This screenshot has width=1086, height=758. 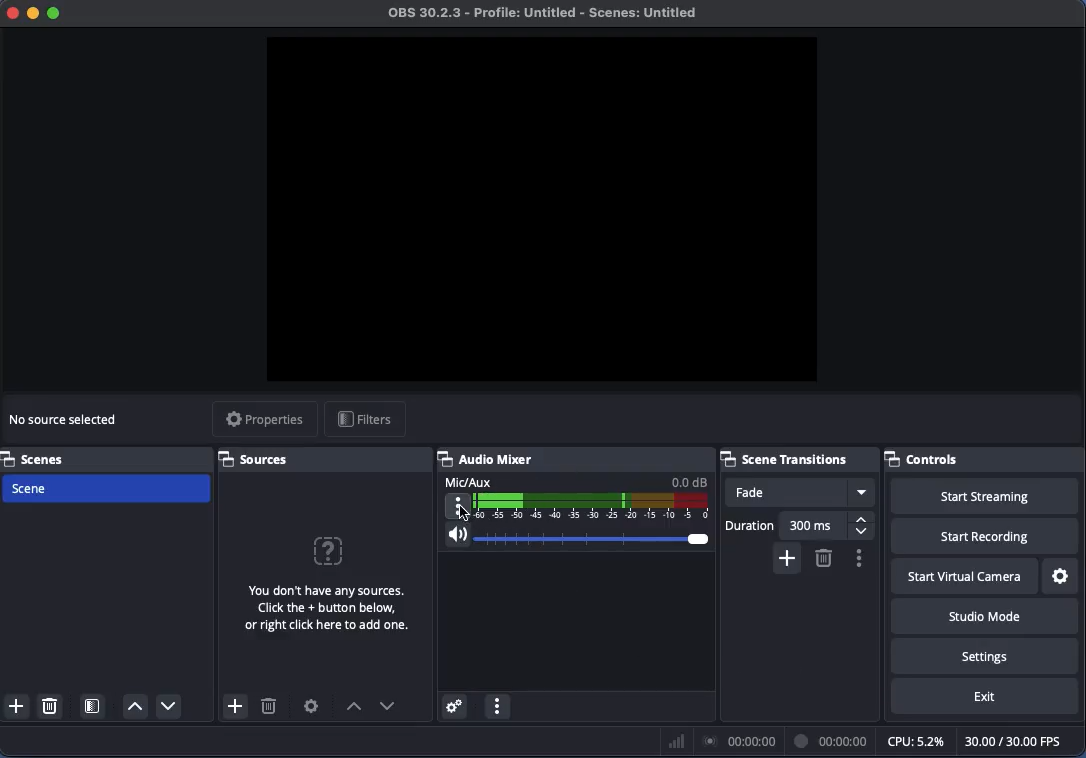 What do you see at coordinates (800, 492) in the screenshot?
I see `Fade` at bounding box center [800, 492].